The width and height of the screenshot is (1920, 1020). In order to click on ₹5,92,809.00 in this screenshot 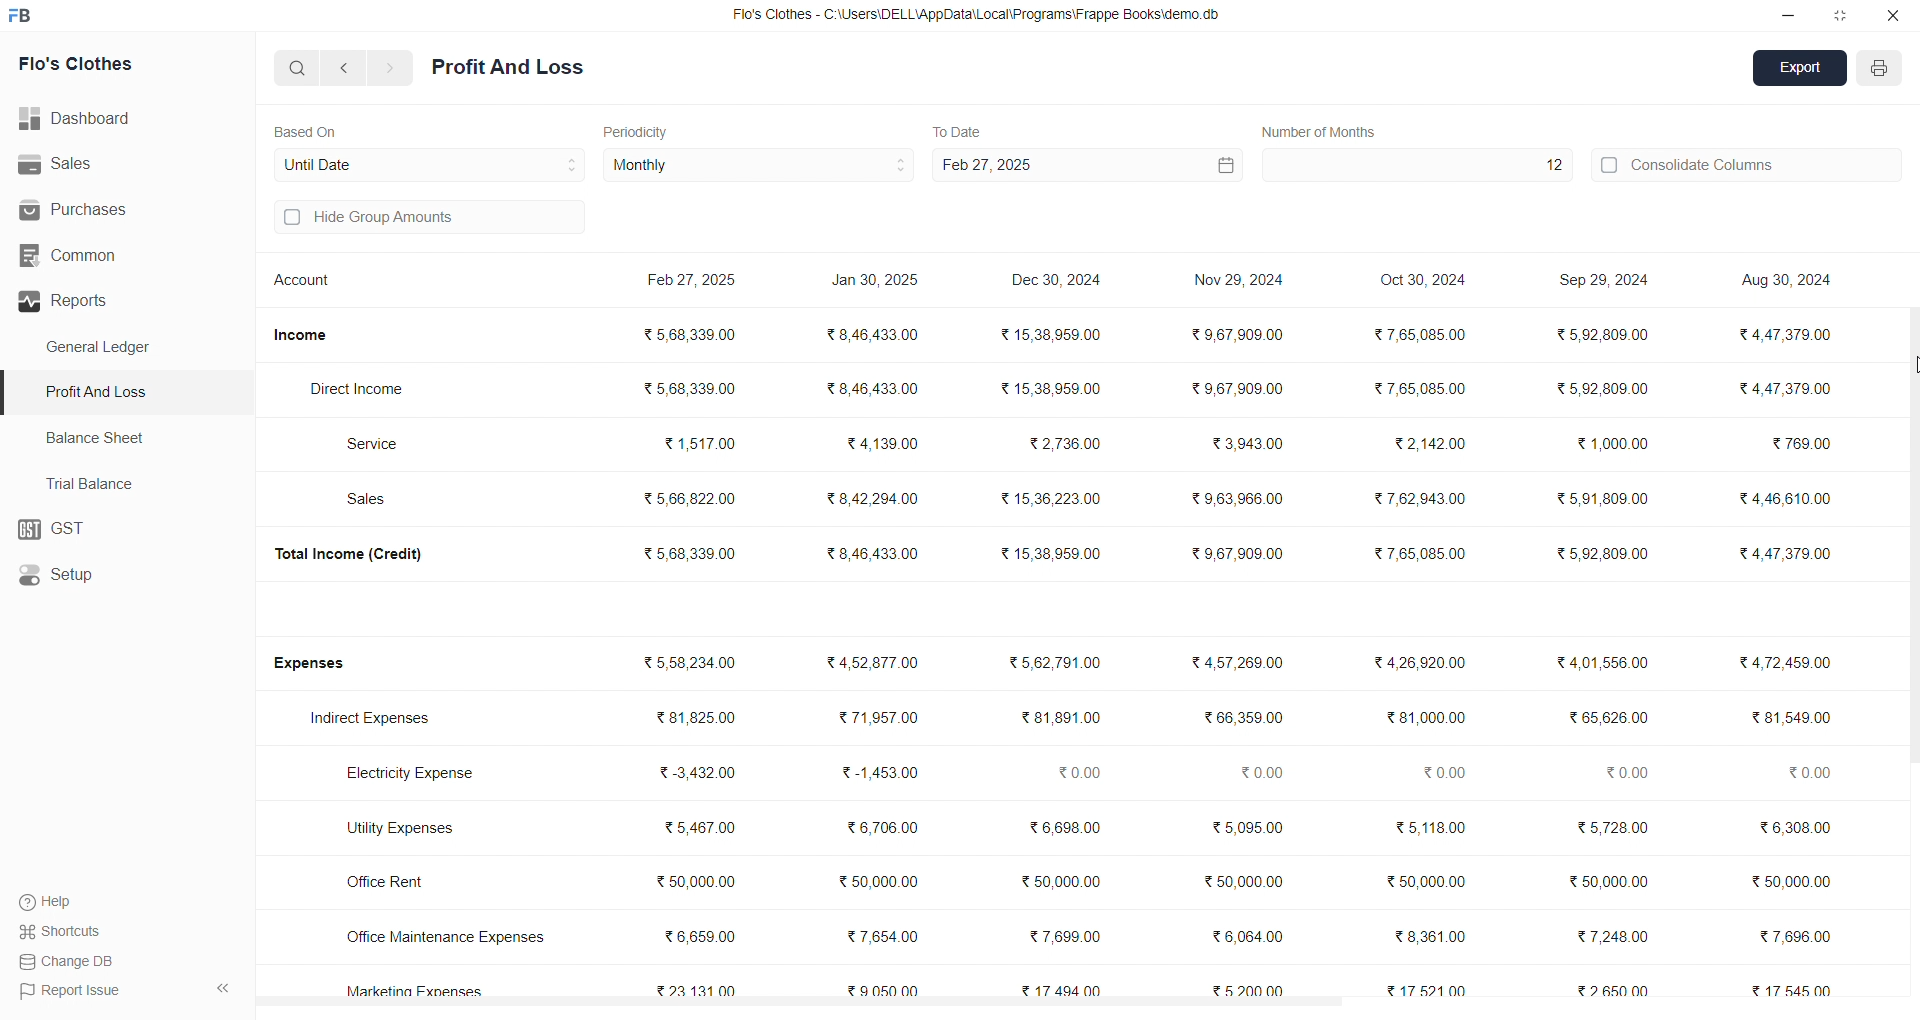, I will do `click(1596, 553)`.